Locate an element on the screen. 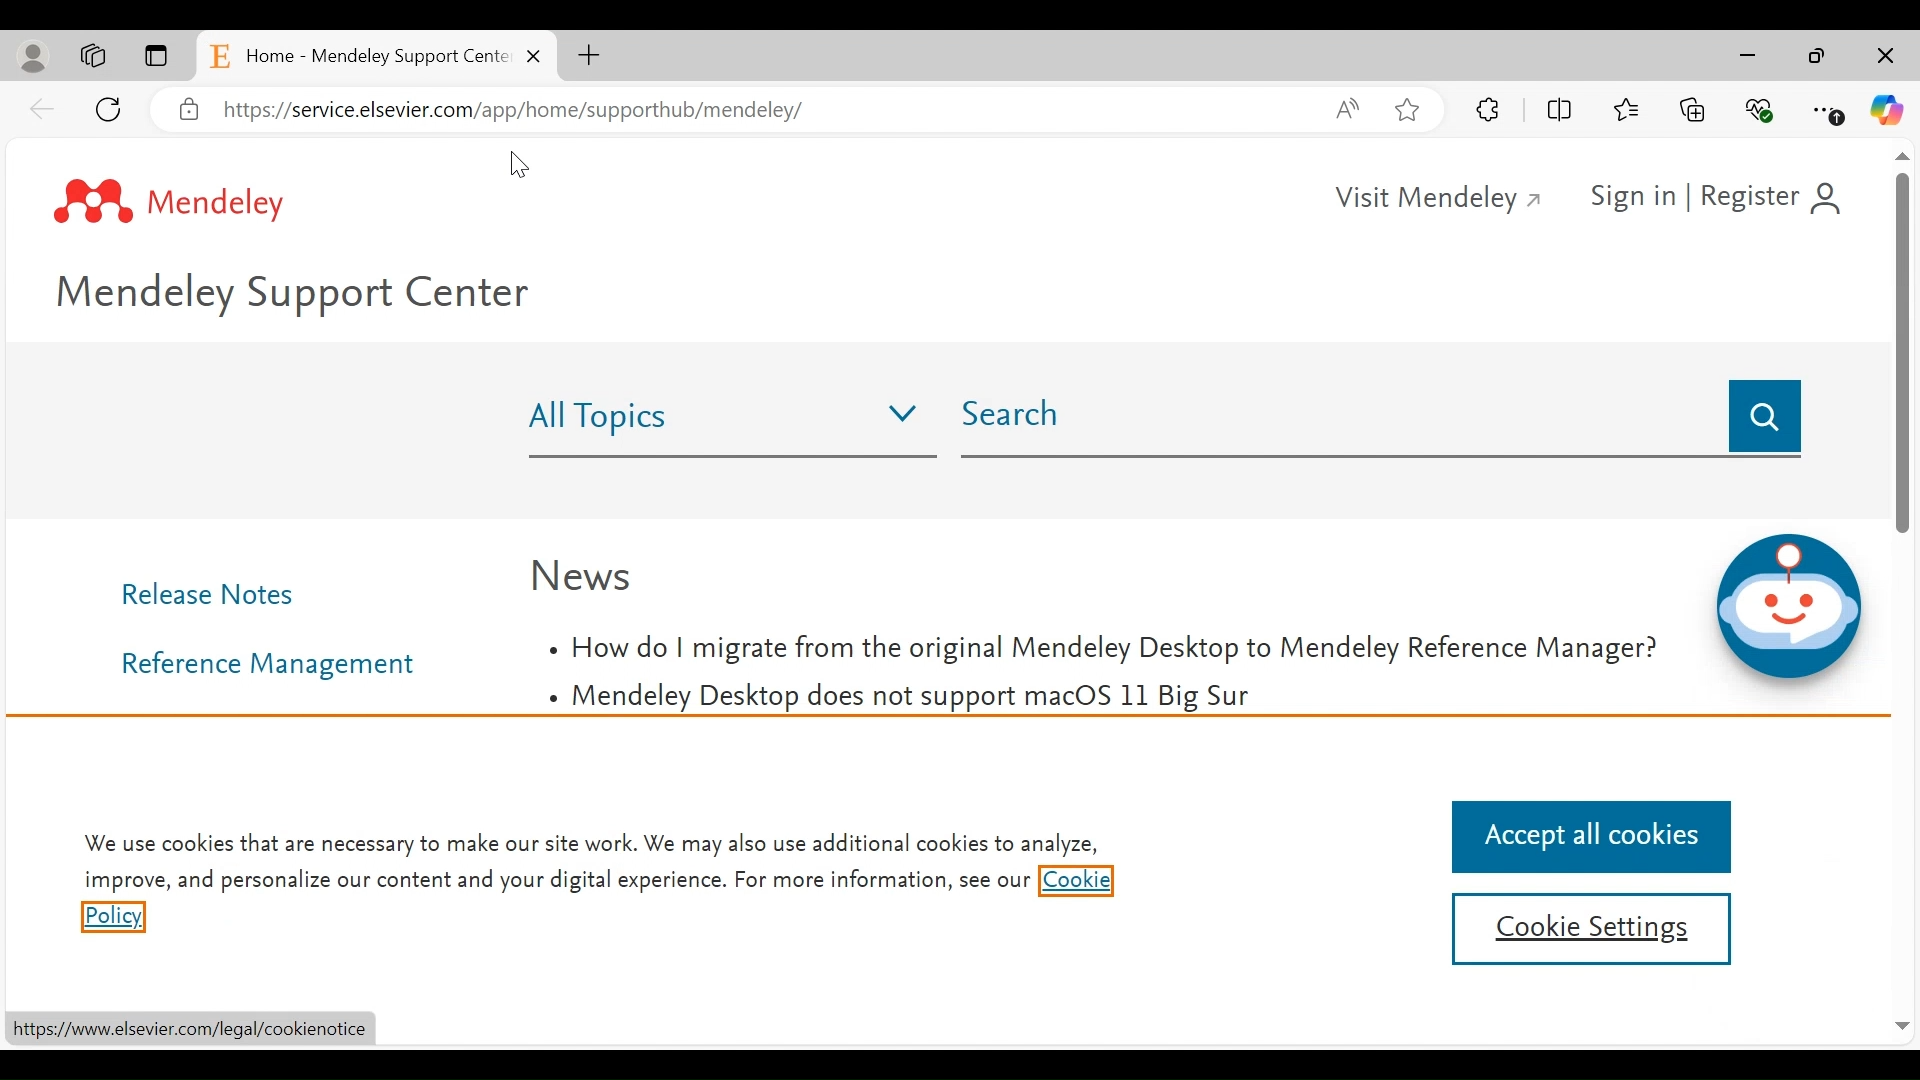 The height and width of the screenshot is (1080, 1920). New Tab is located at coordinates (591, 57).